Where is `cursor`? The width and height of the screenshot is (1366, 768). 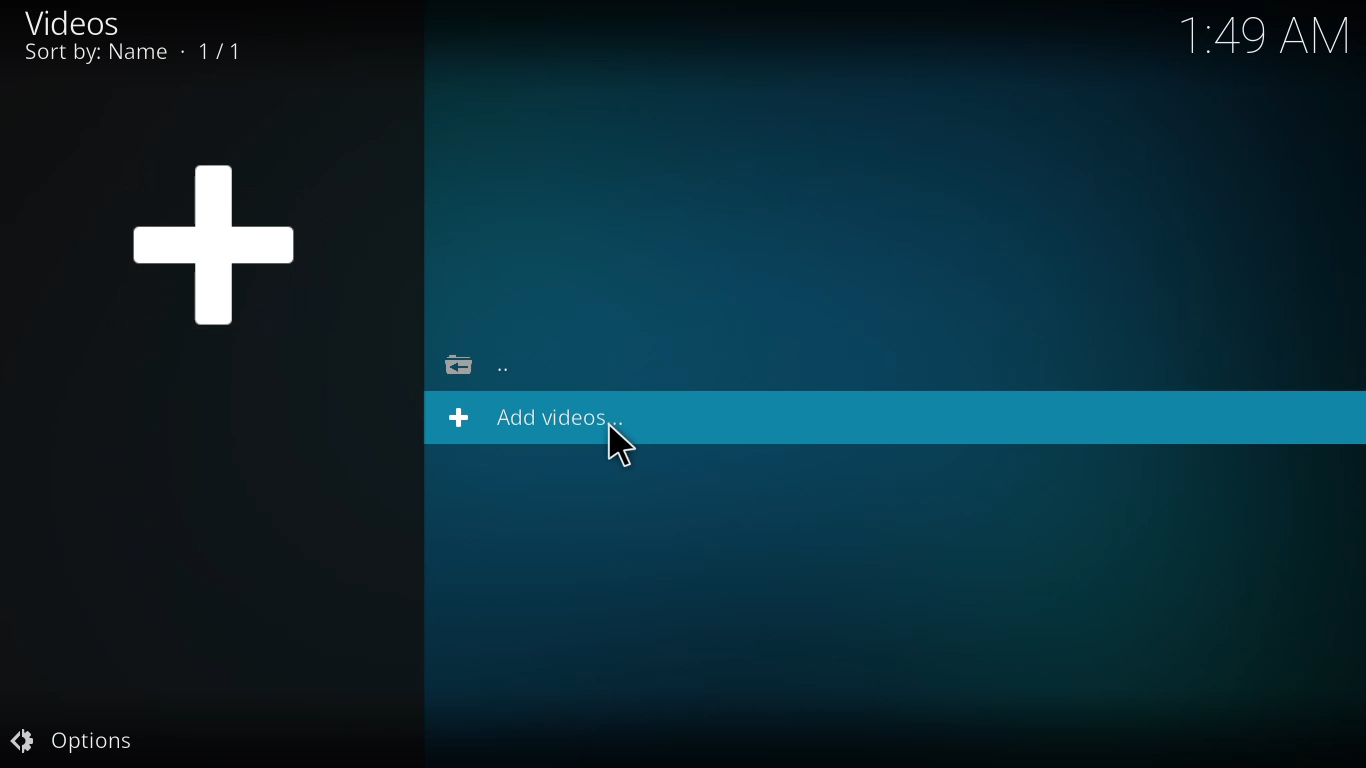 cursor is located at coordinates (620, 448).